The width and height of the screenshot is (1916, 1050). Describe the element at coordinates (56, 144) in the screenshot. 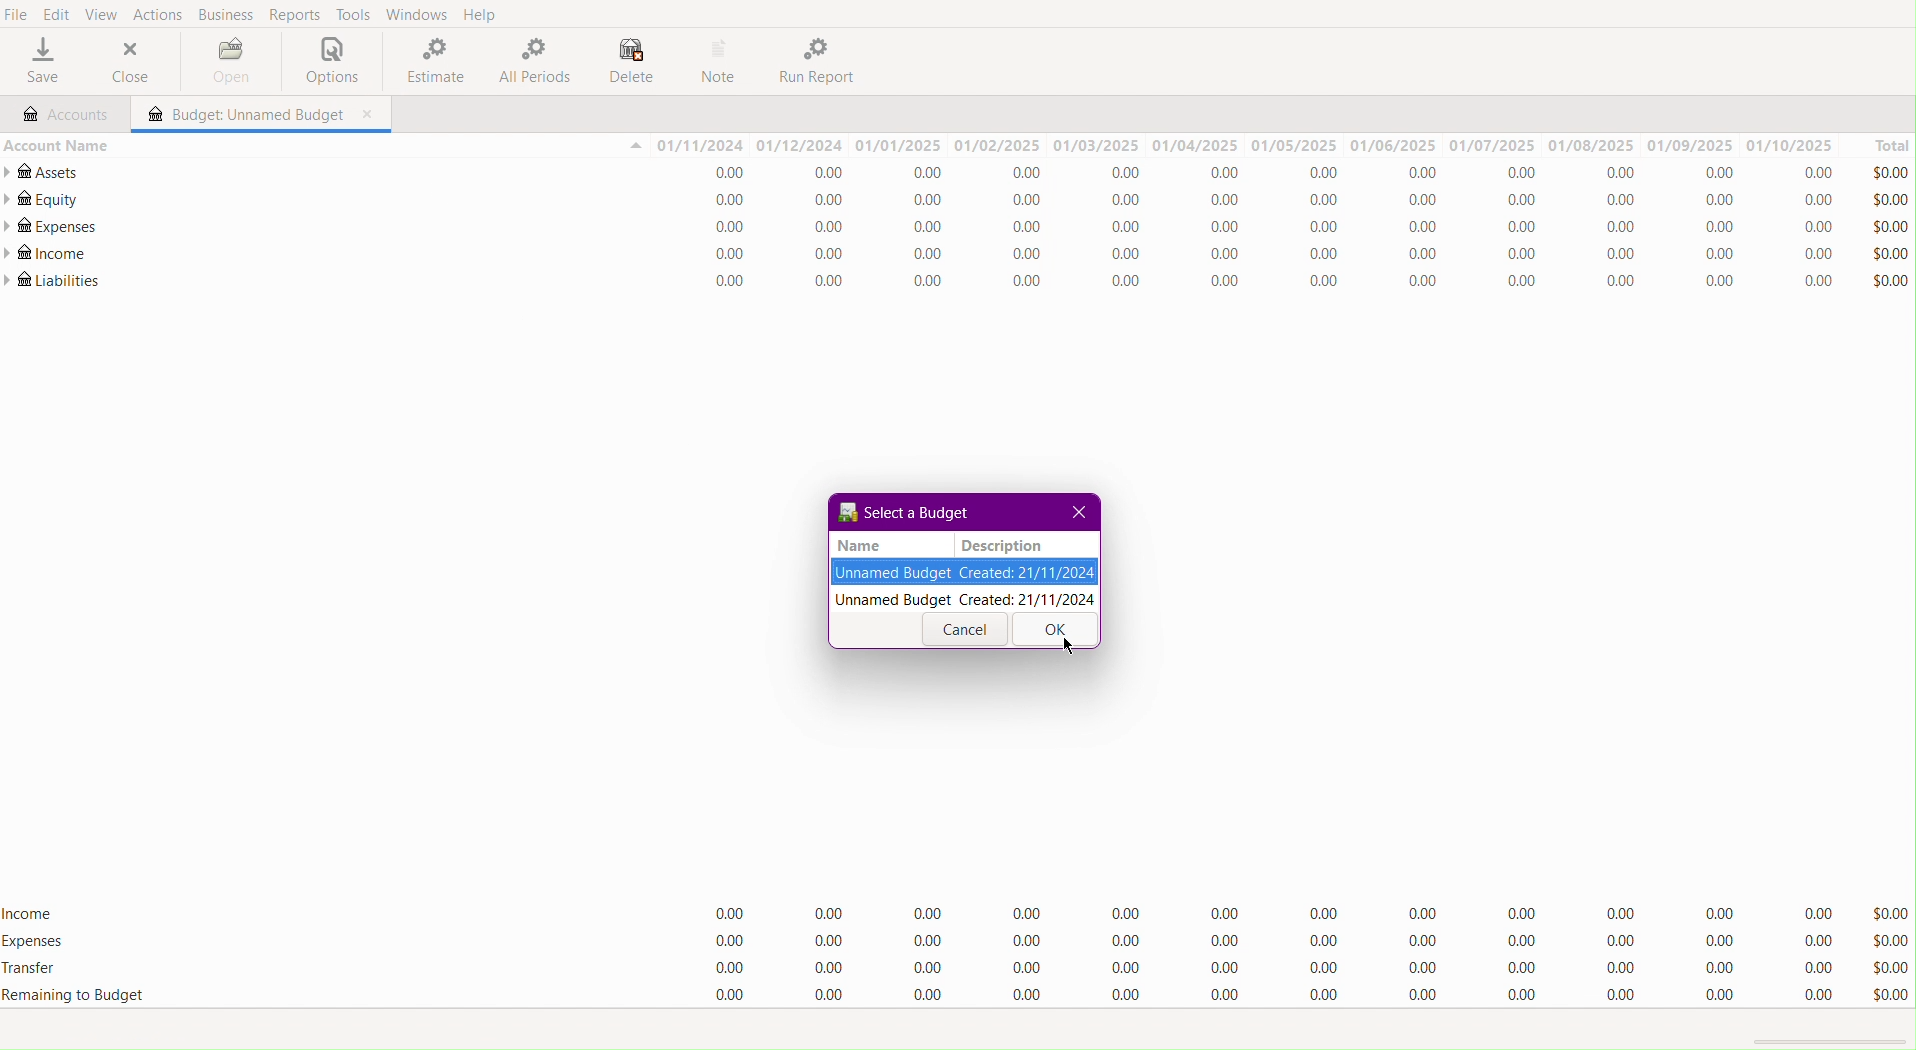

I see `Account Name` at that location.